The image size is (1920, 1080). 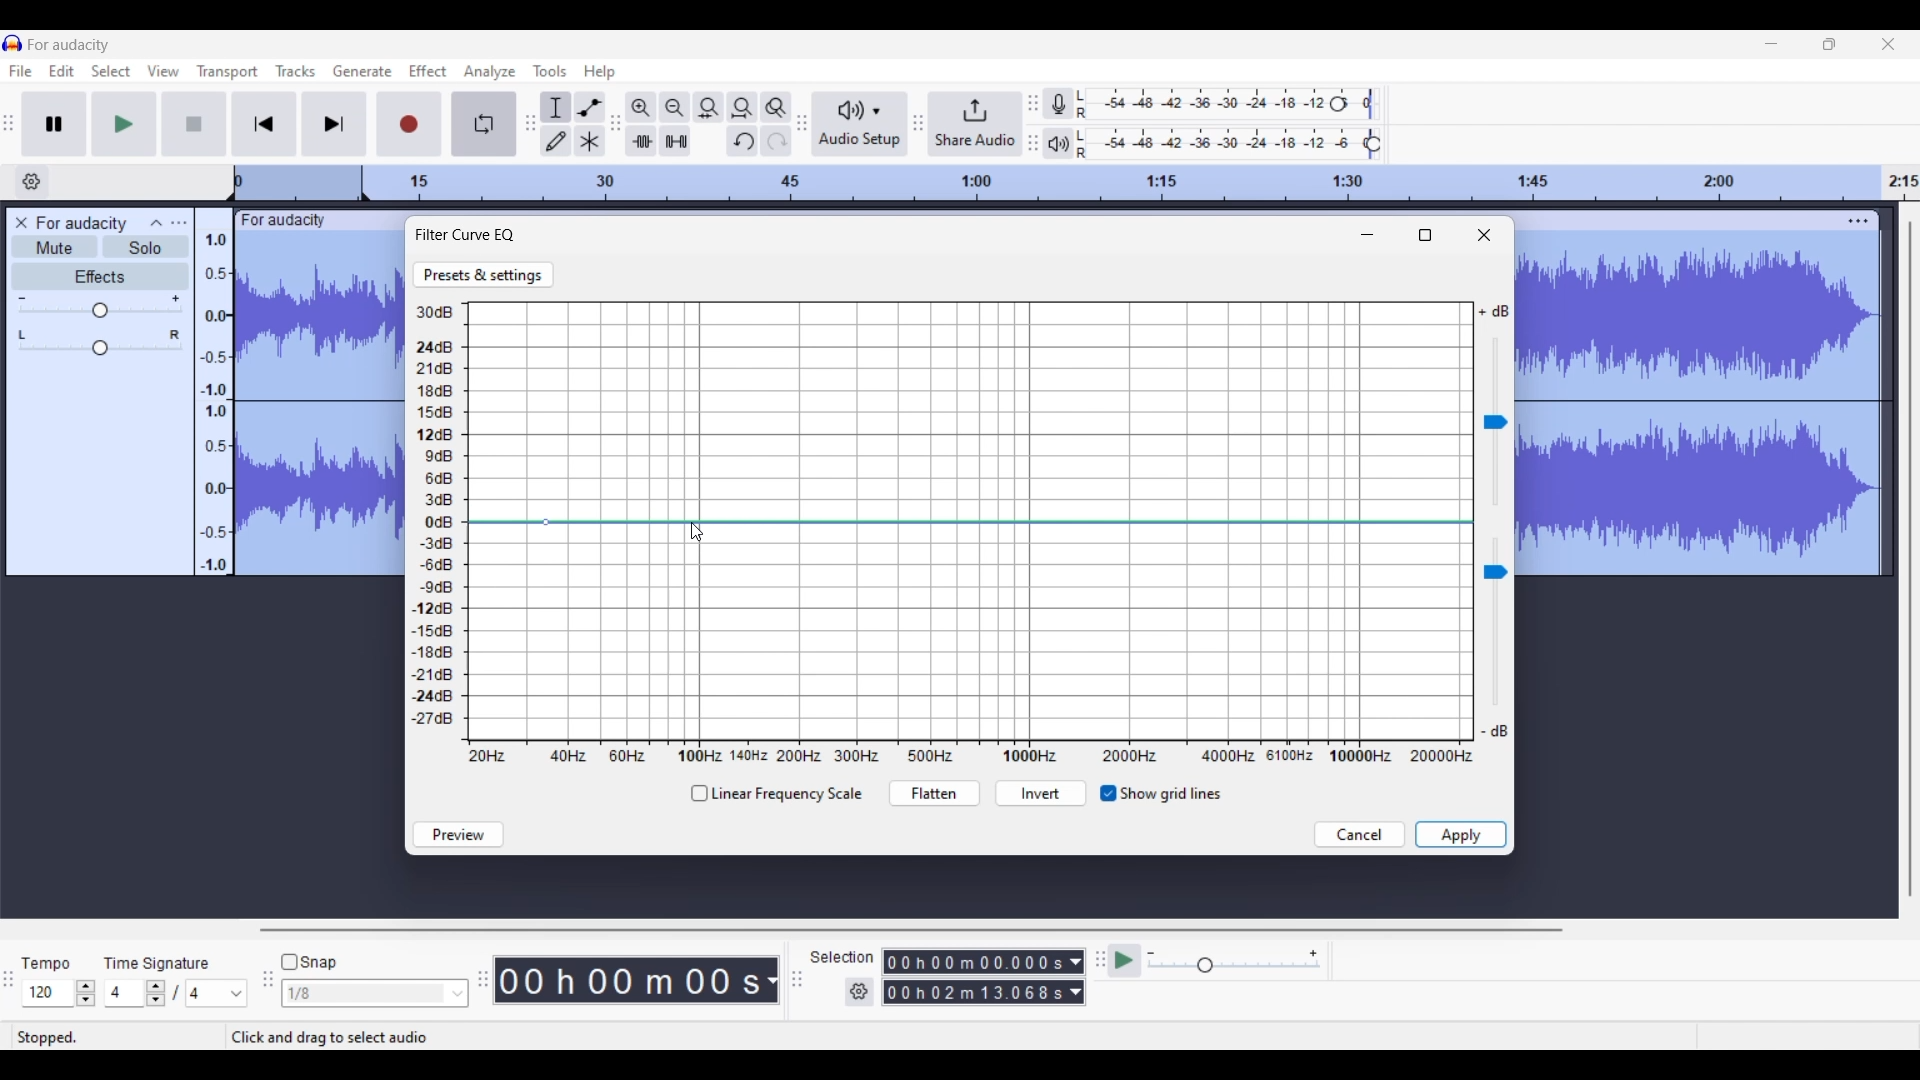 I want to click on Selection duration, so click(x=974, y=978).